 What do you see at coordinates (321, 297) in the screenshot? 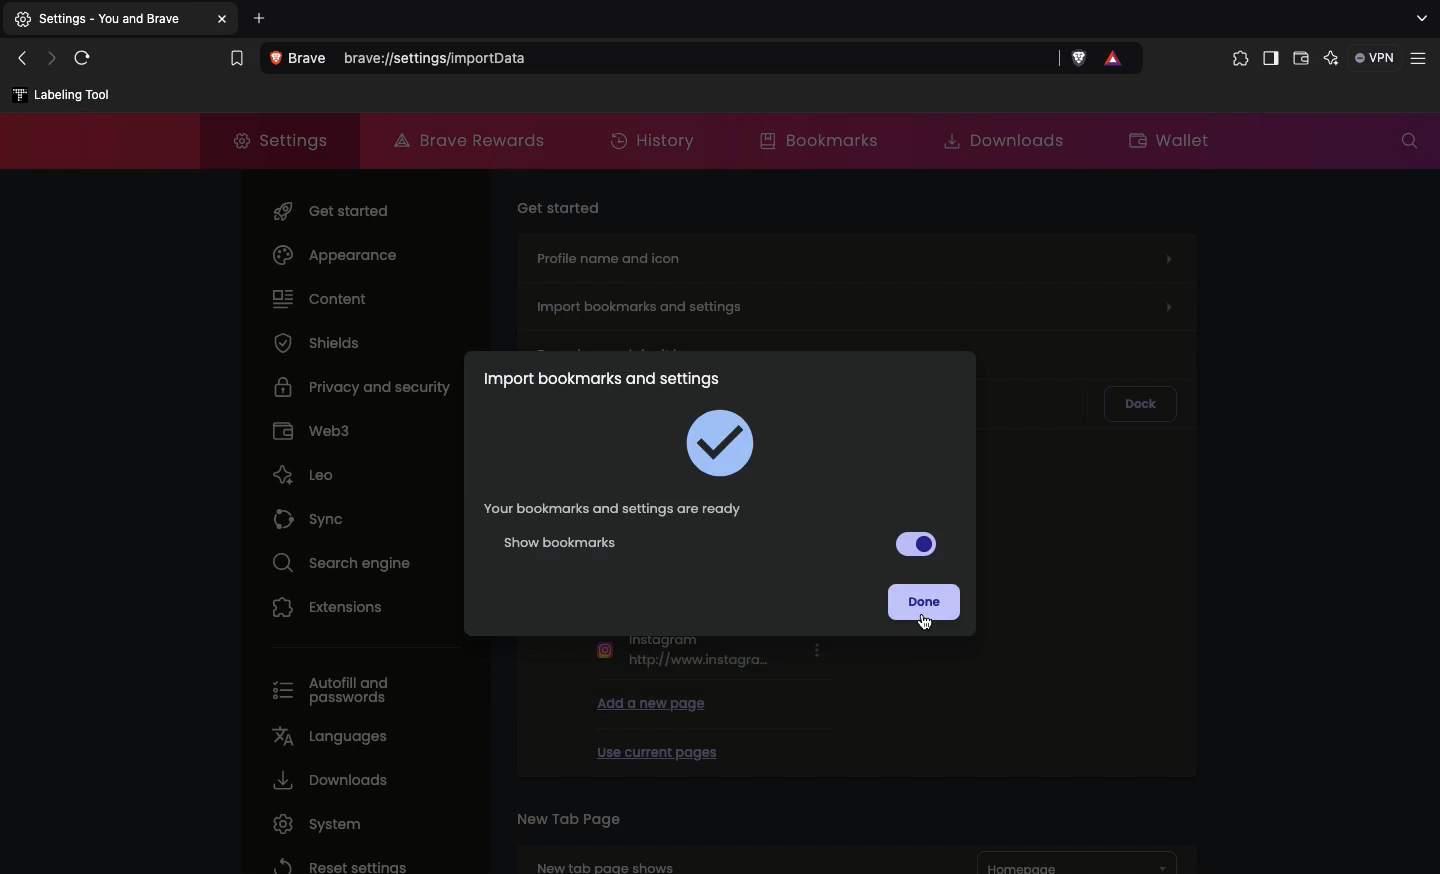
I see `Content` at bounding box center [321, 297].